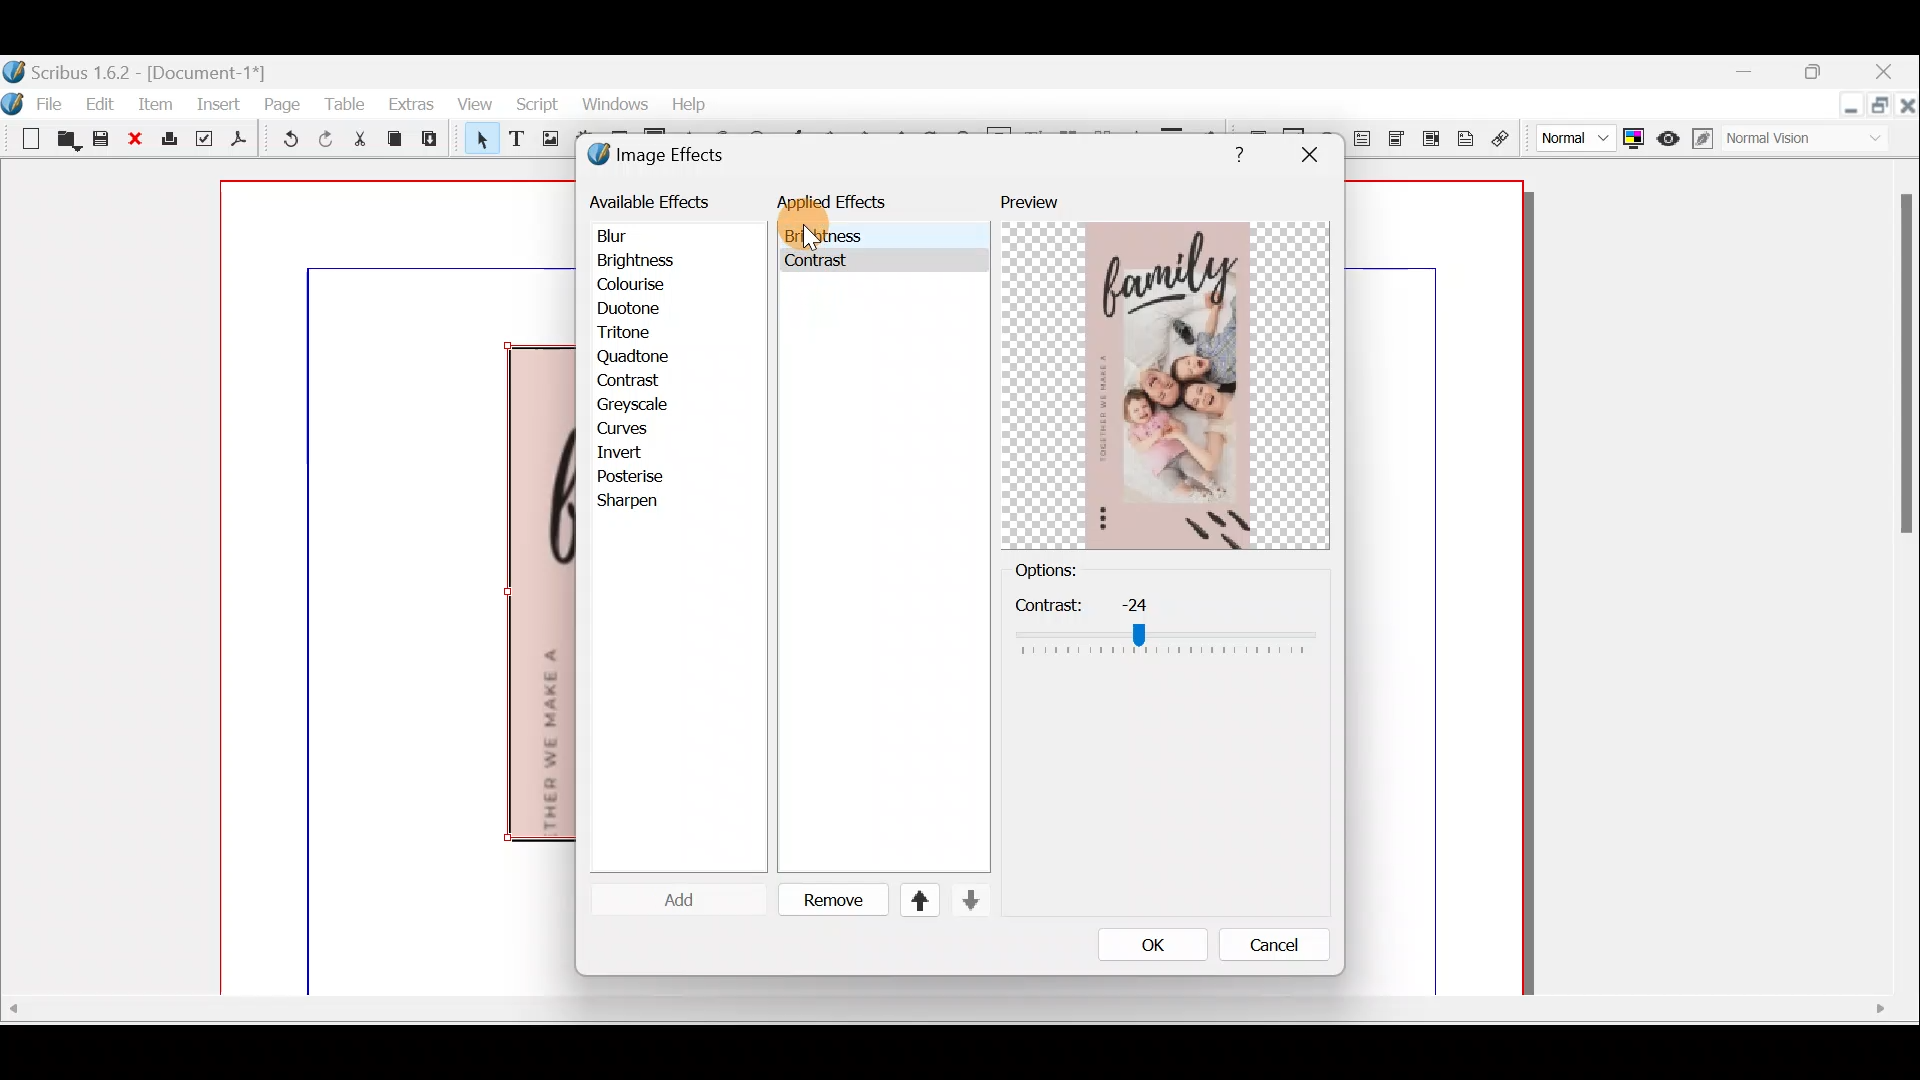 Image resolution: width=1920 pixels, height=1080 pixels. I want to click on Quatone, so click(633, 358).